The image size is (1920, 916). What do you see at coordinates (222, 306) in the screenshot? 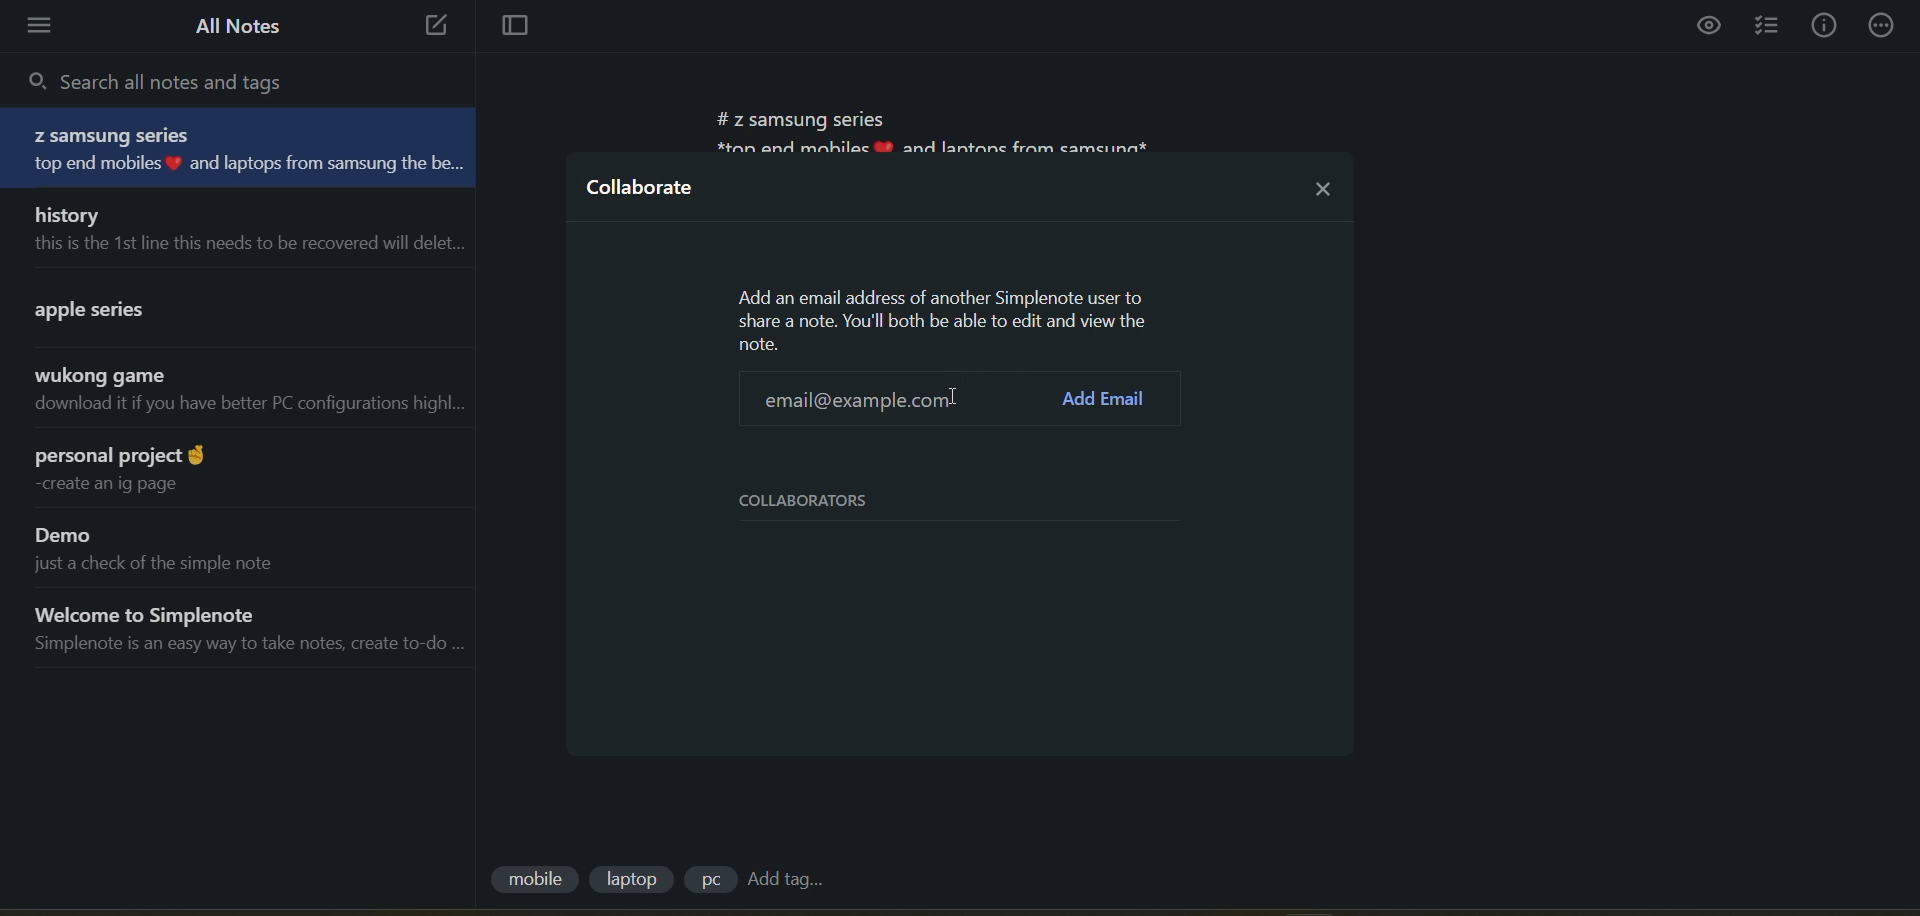
I see `note title and preview` at bounding box center [222, 306].